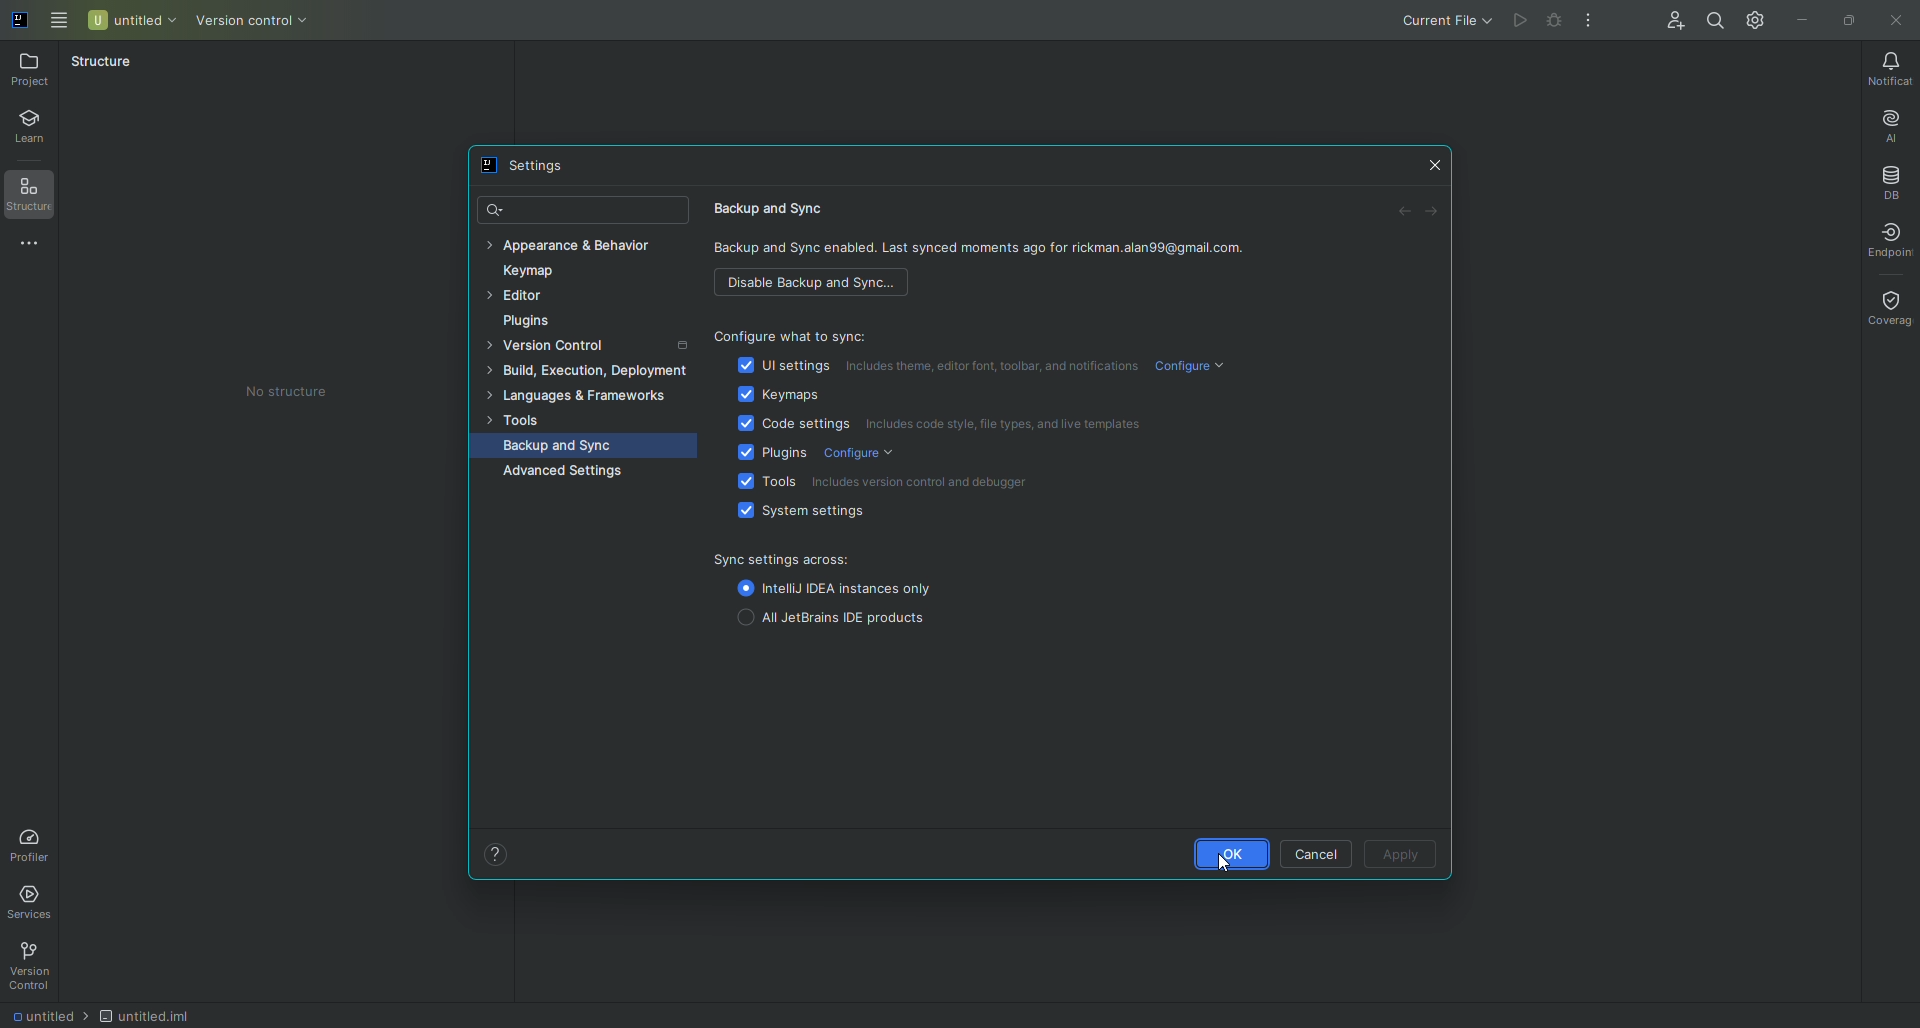  I want to click on Structure, so click(102, 61).